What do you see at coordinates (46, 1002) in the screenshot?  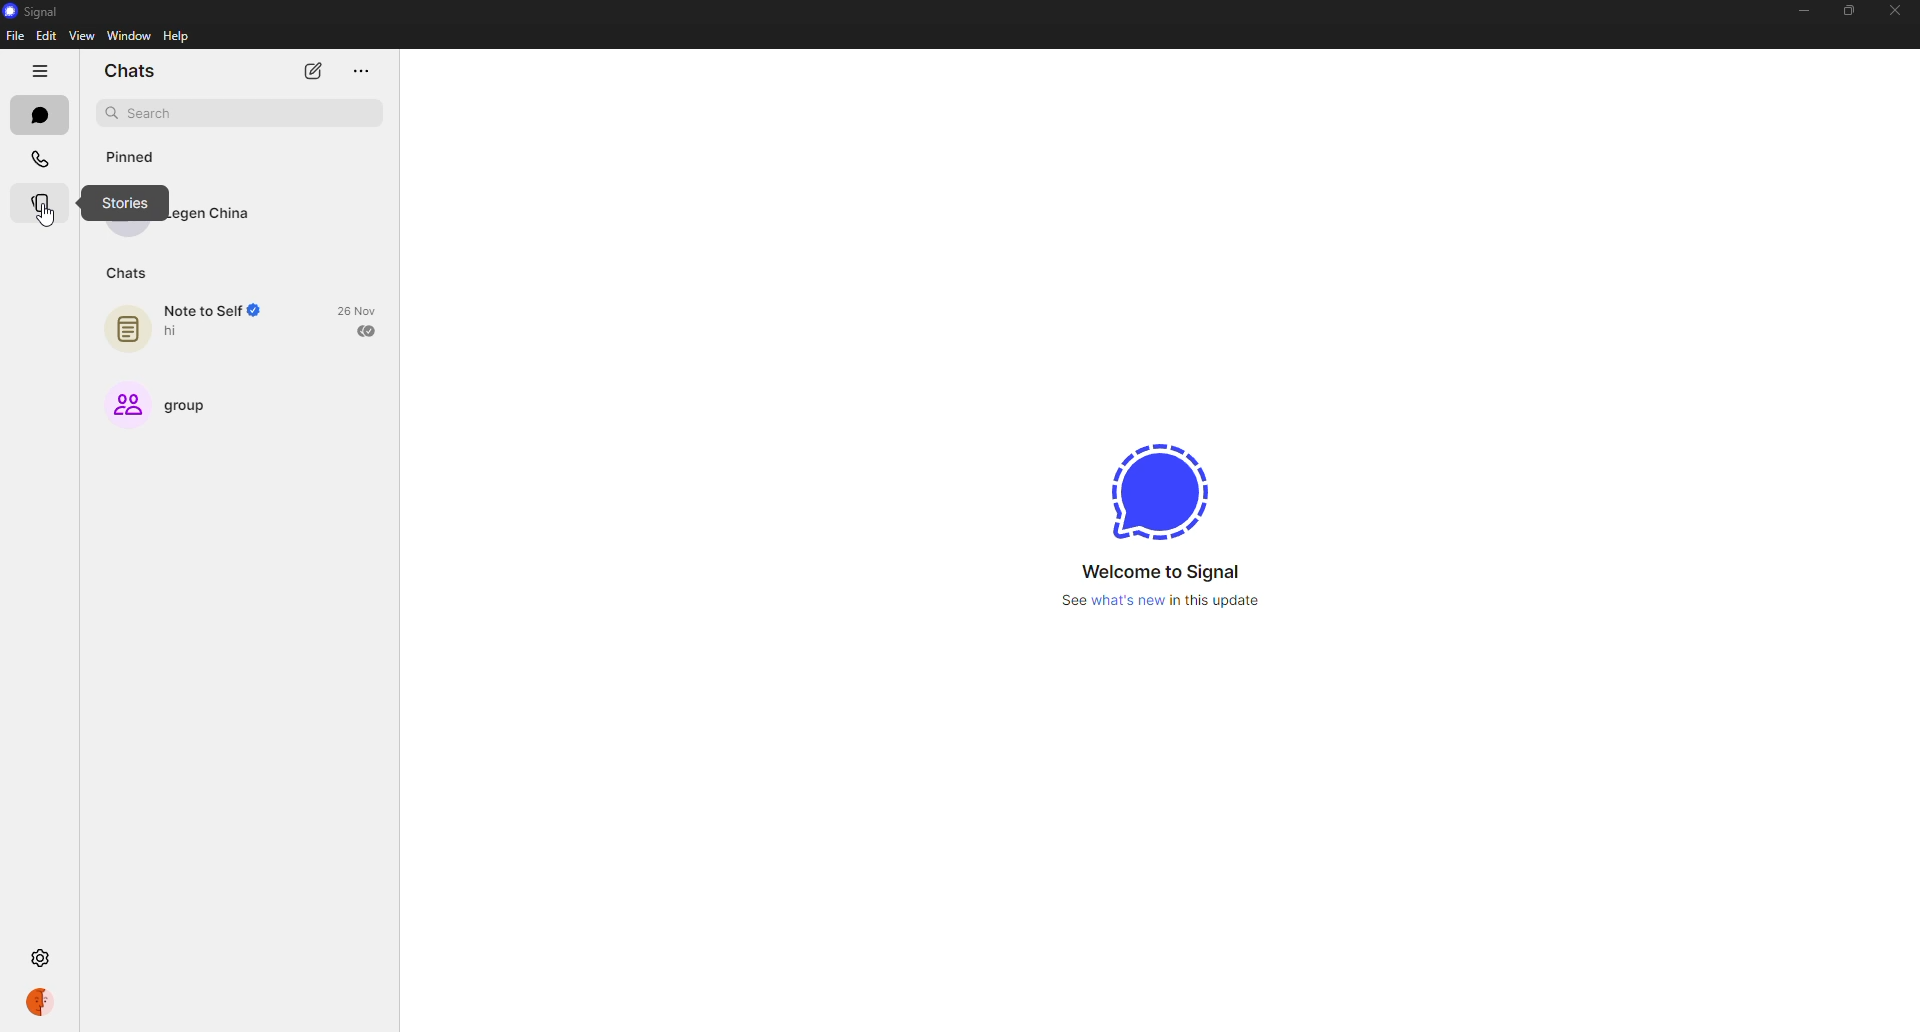 I see `profile` at bounding box center [46, 1002].